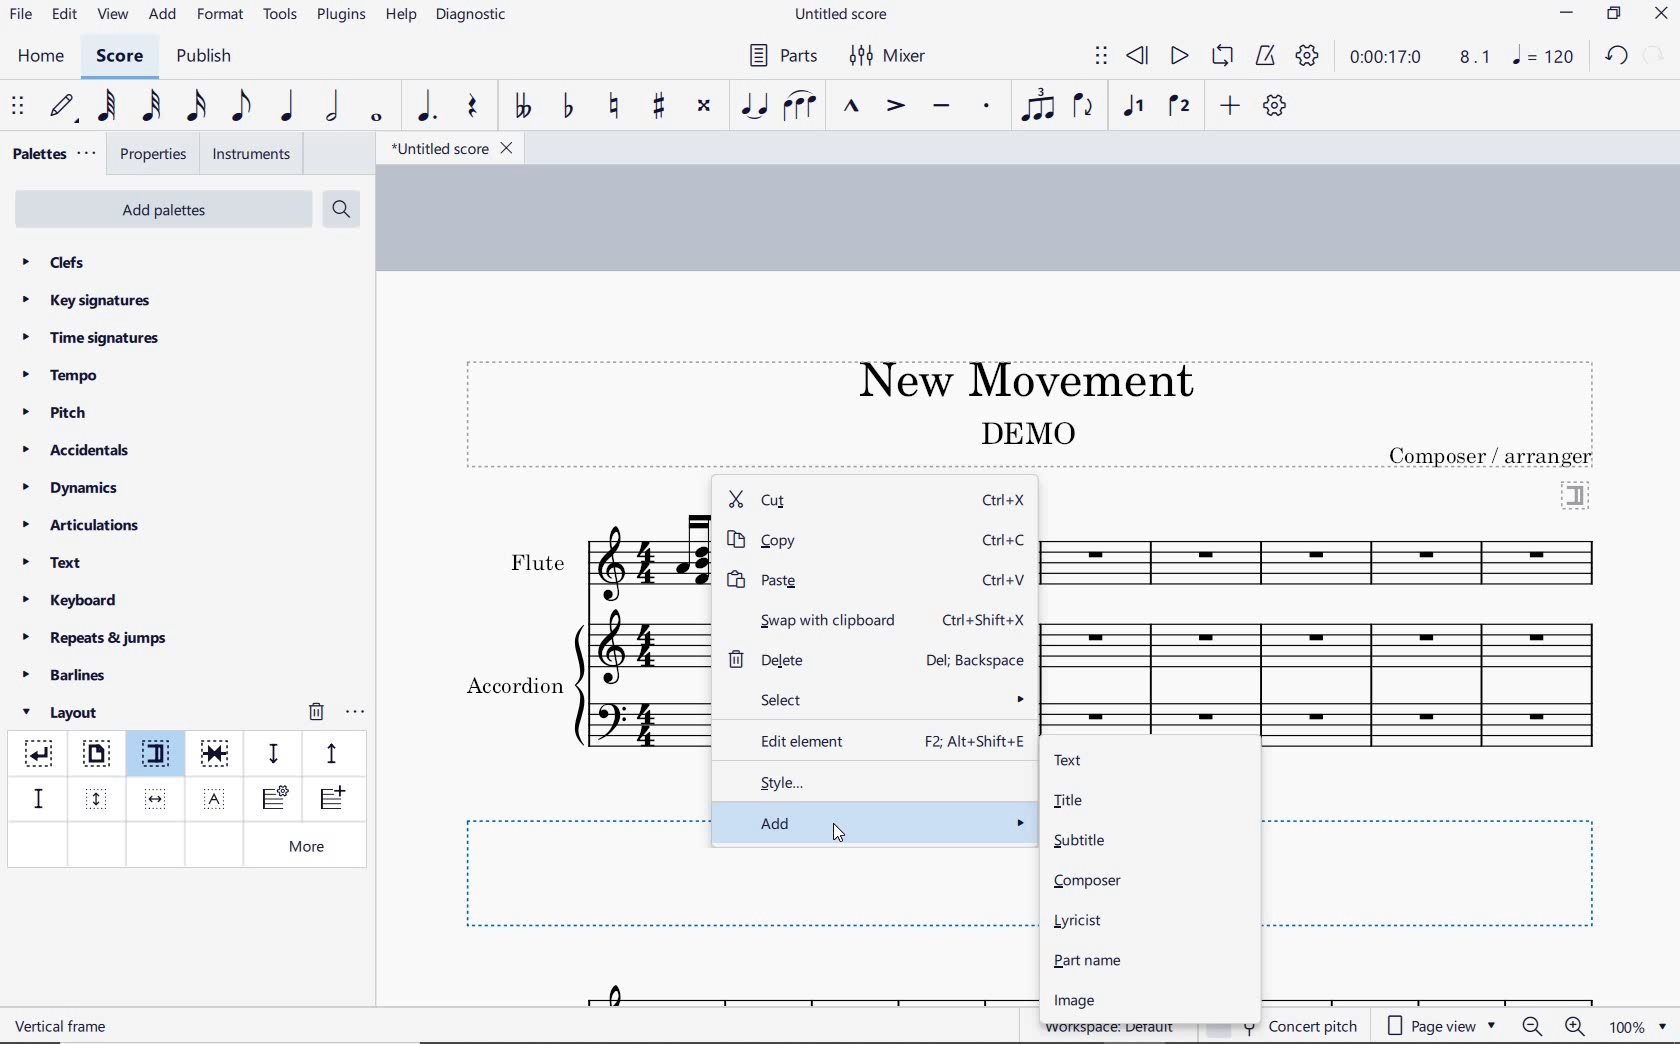 The width and height of the screenshot is (1680, 1044). What do you see at coordinates (1089, 881) in the screenshot?
I see `composer` at bounding box center [1089, 881].